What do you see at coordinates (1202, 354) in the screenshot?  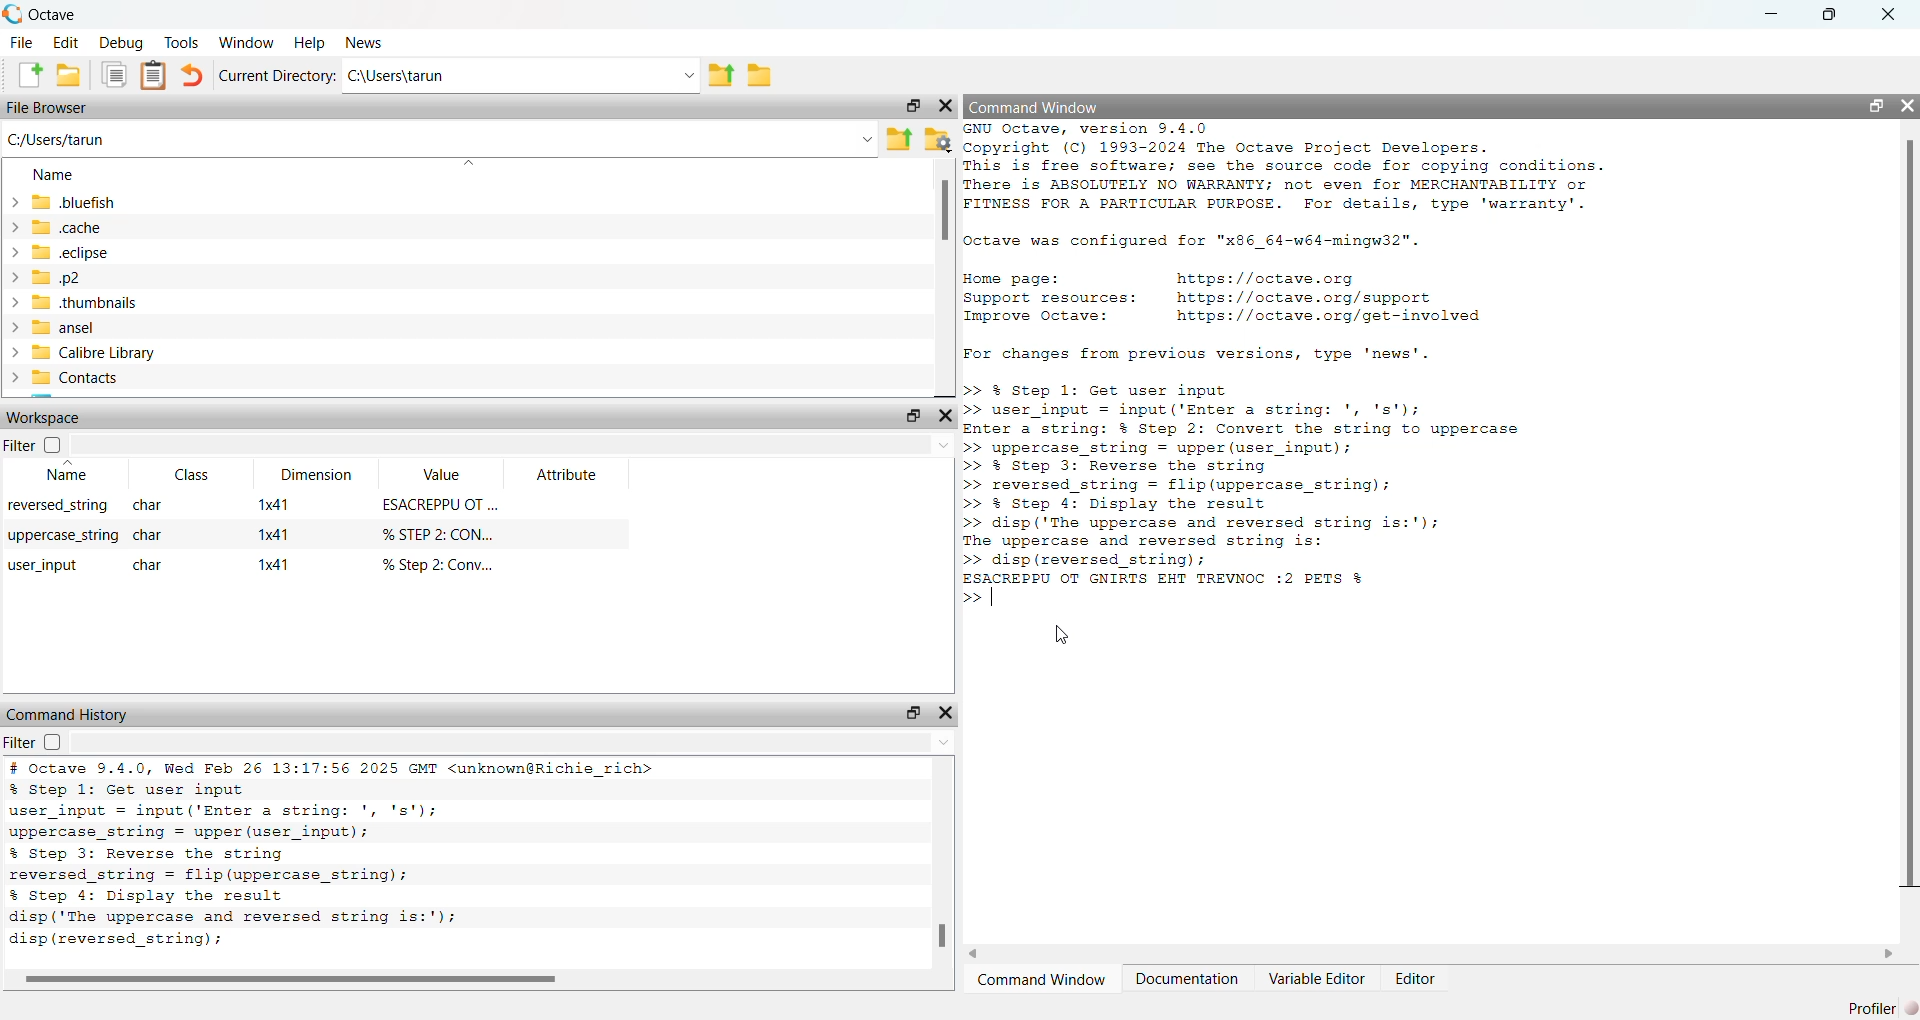 I see `For changes from previous versions, type 'news'.` at bounding box center [1202, 354].